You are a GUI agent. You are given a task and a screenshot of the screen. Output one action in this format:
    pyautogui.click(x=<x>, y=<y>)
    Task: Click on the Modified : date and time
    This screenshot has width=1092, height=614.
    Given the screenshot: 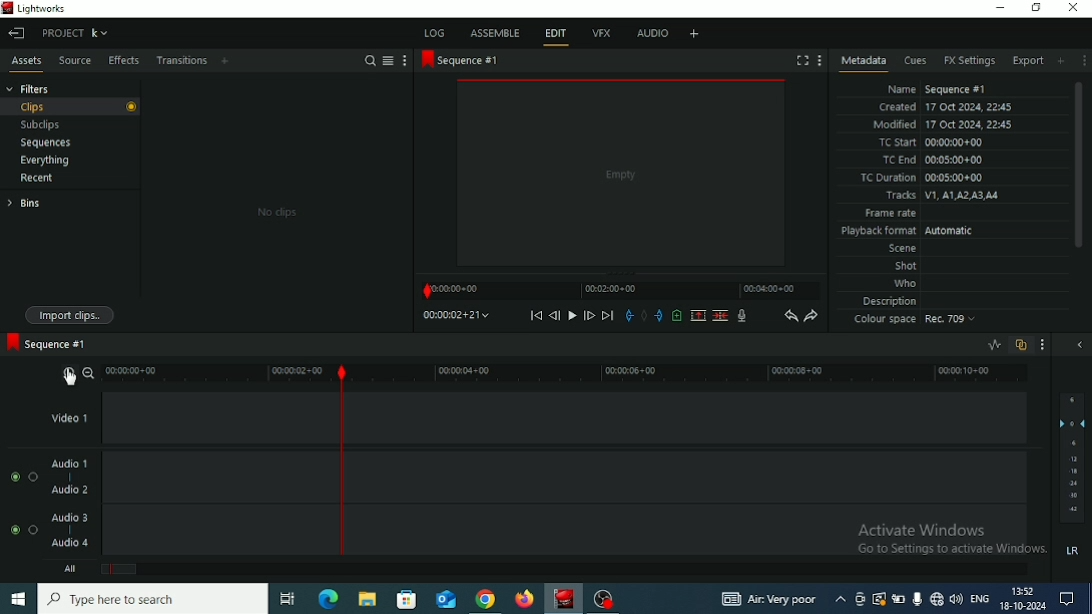 What is the action you would take?
    pyautogui.click(x=943, y=124)
    